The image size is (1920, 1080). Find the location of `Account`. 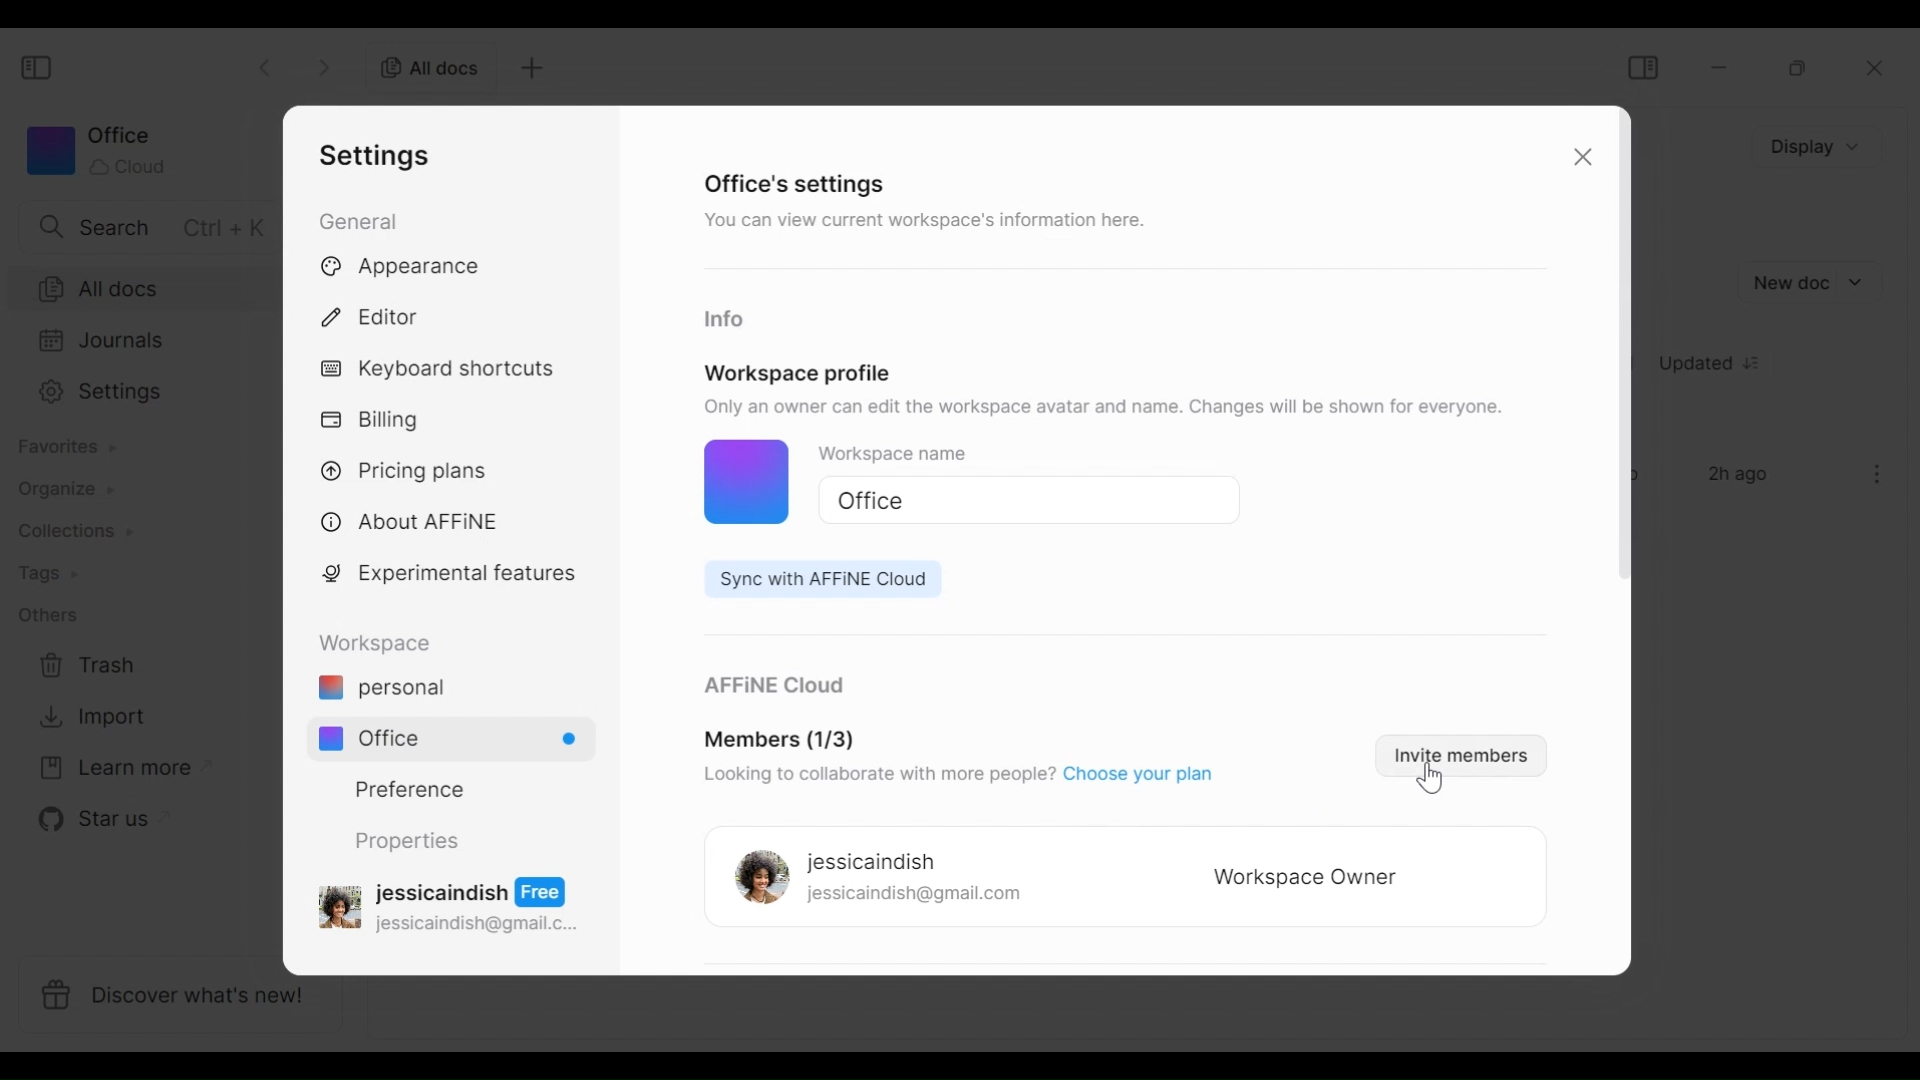

Account is located at coordinates (453, 903).